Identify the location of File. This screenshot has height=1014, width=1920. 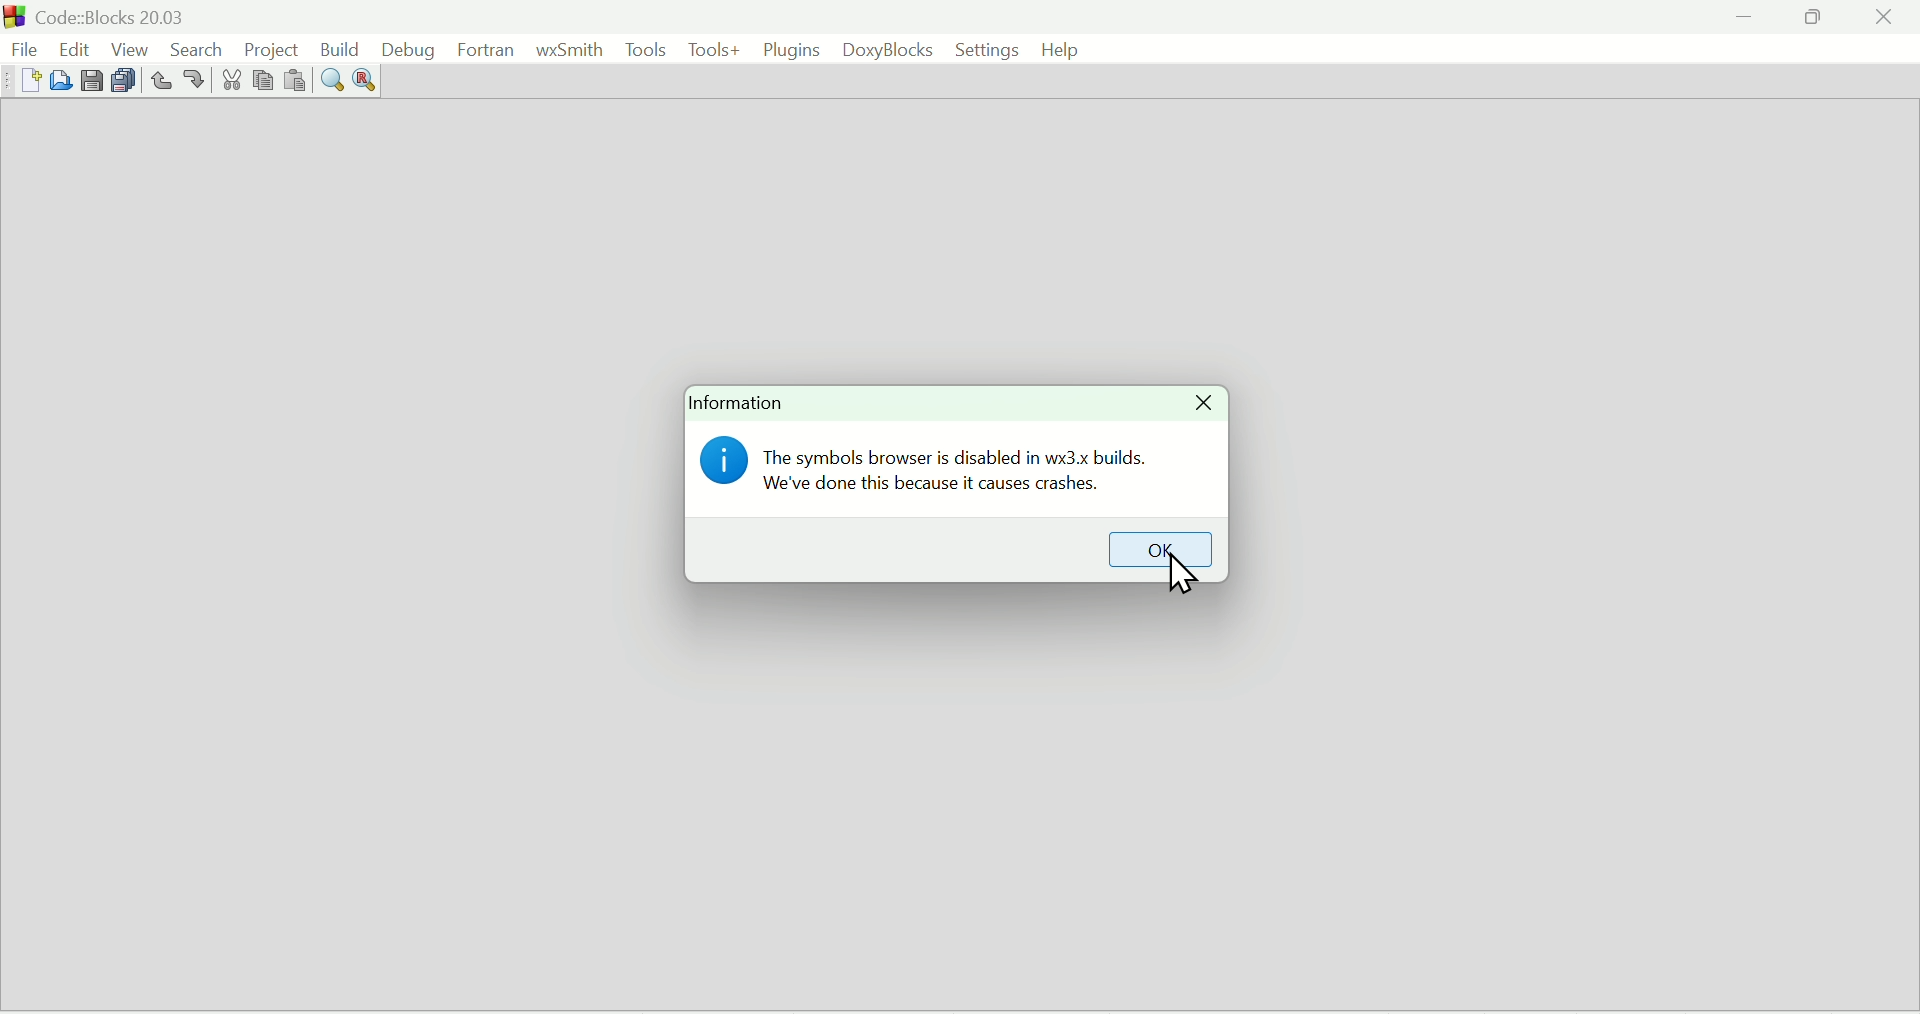
(22, 46).